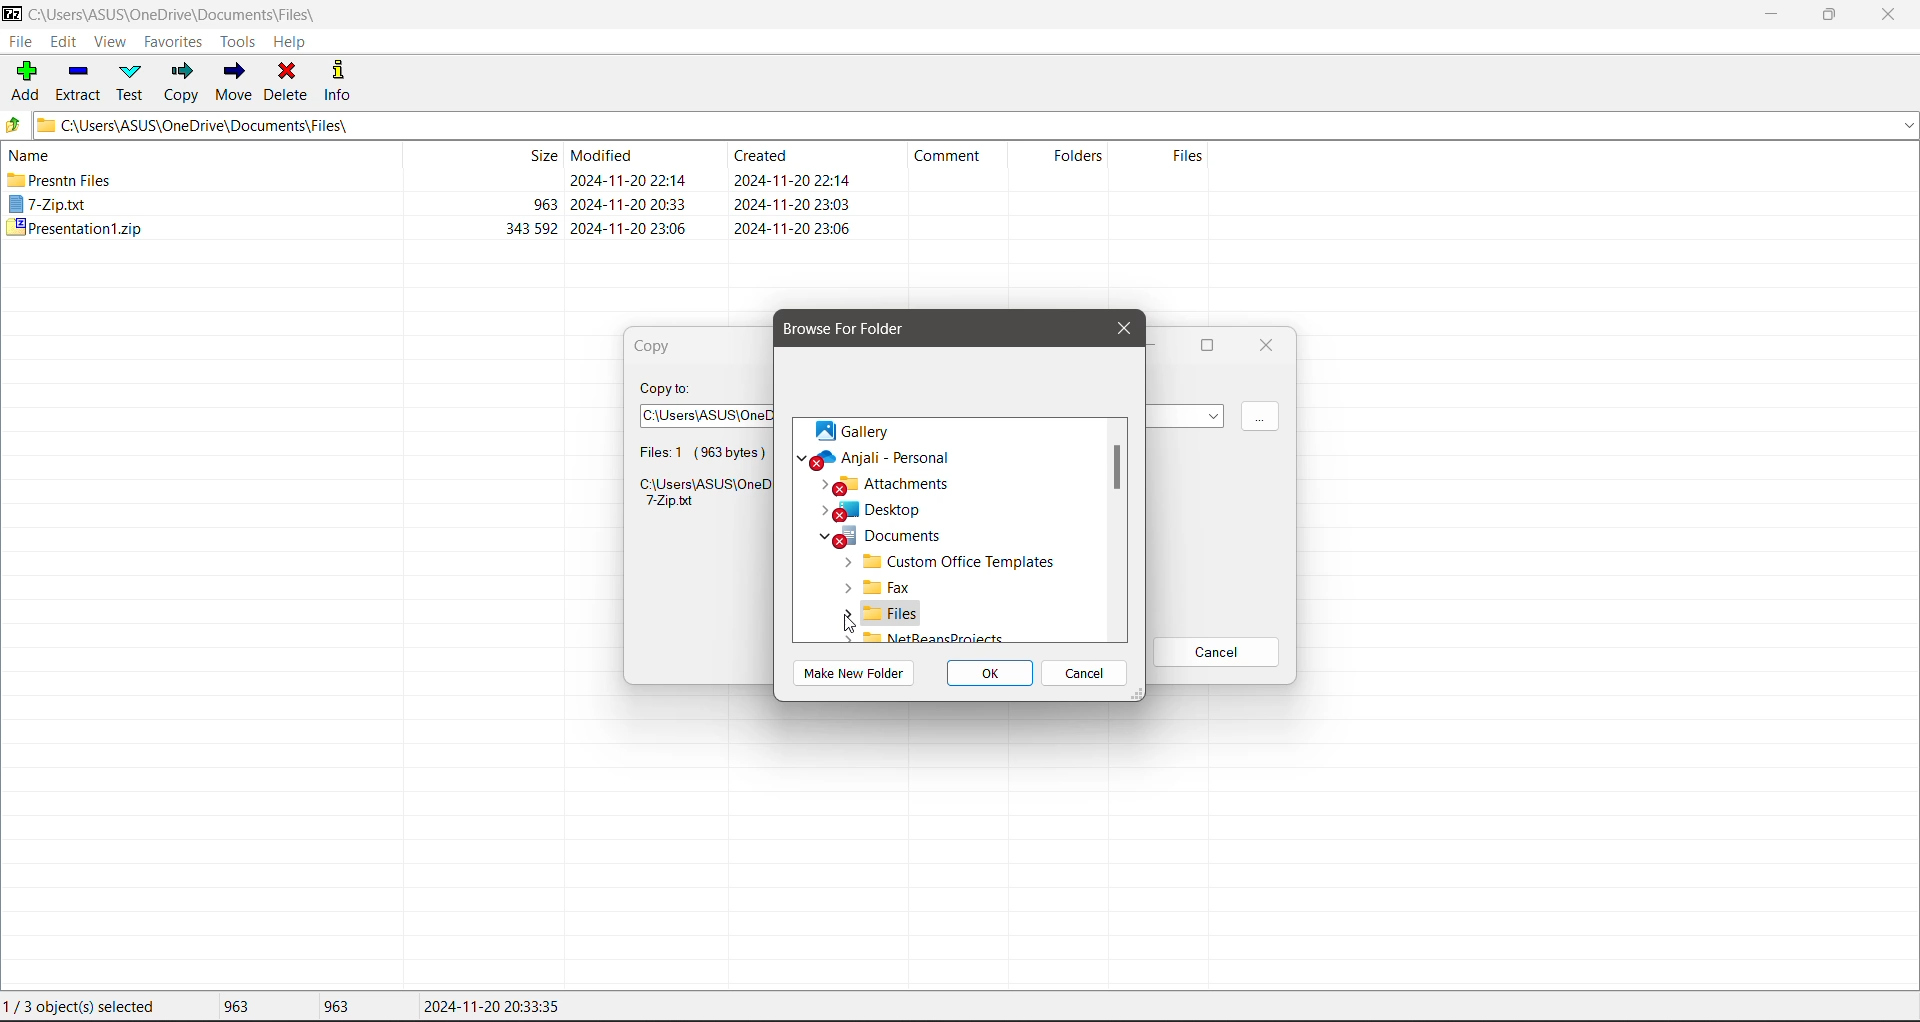 The width and height of the screenshot is (1920, 1022). I want to click on Move Up one level, so click(13, 125).